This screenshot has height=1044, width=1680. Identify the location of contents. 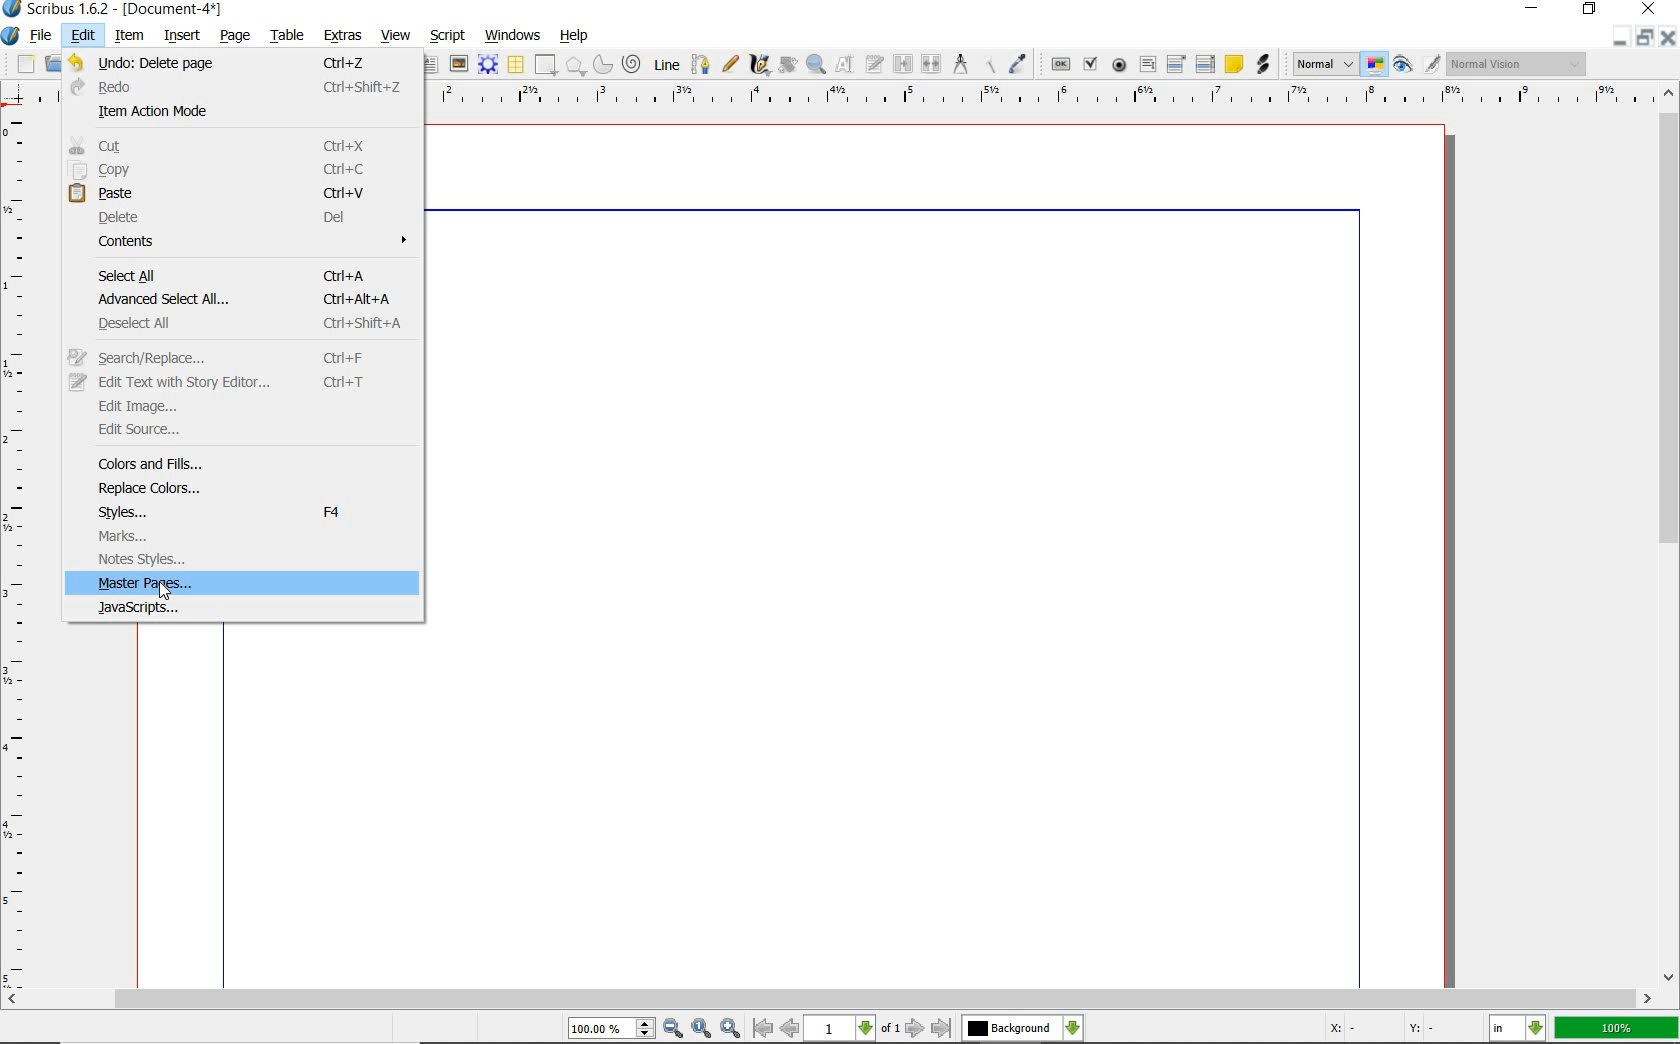
(256, 242).